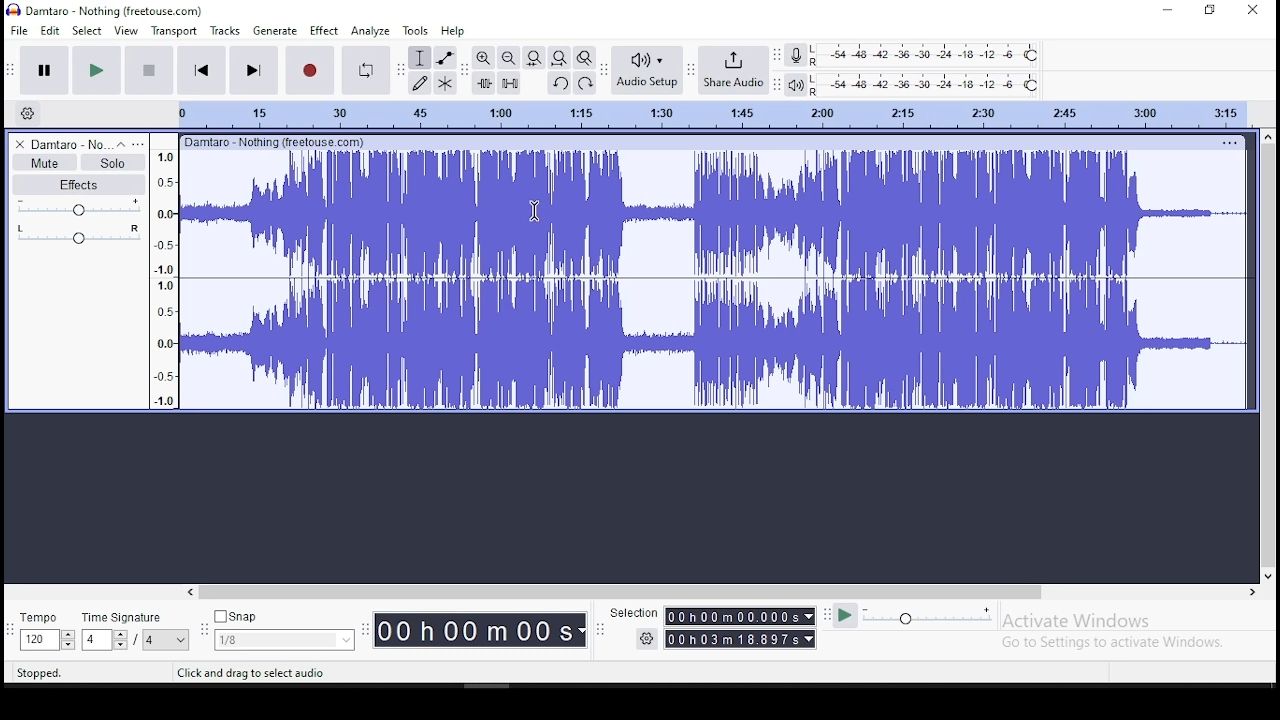 The height and width of the screenshot is (720, 1280). I want to click on timeline settings, so click(28, 113).